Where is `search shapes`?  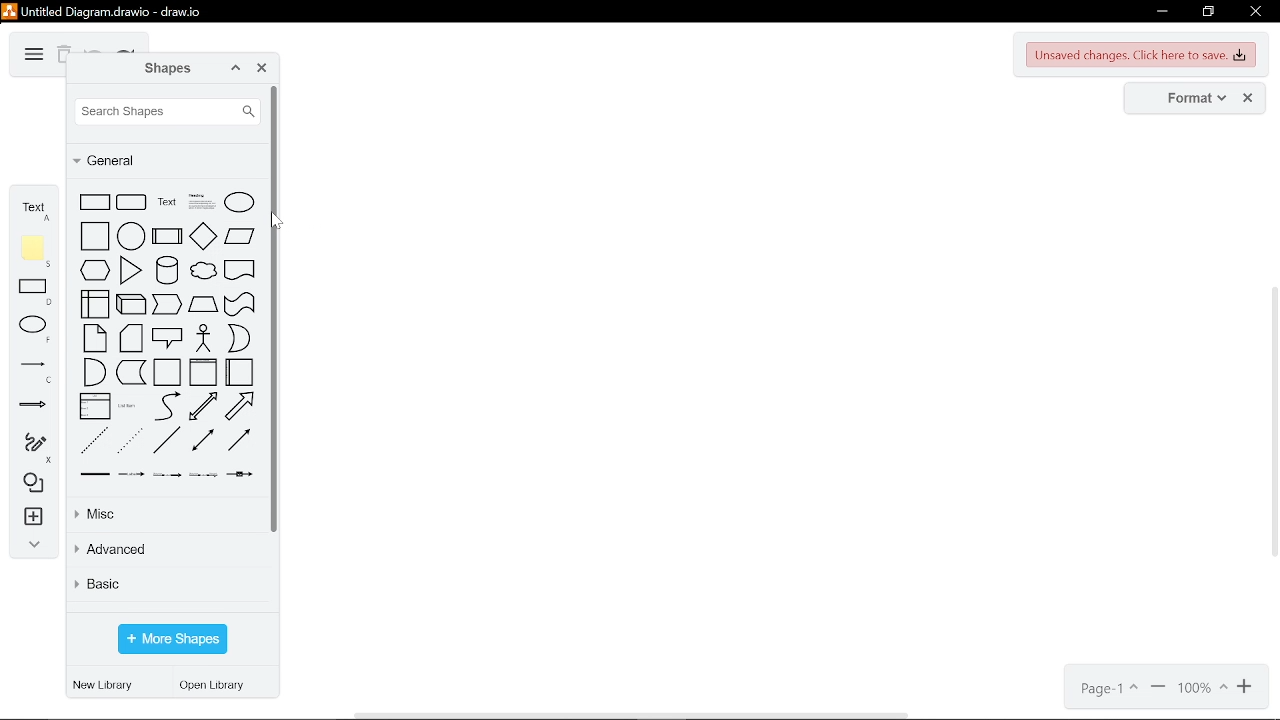
search shapes is located at coordinates (168, 111).